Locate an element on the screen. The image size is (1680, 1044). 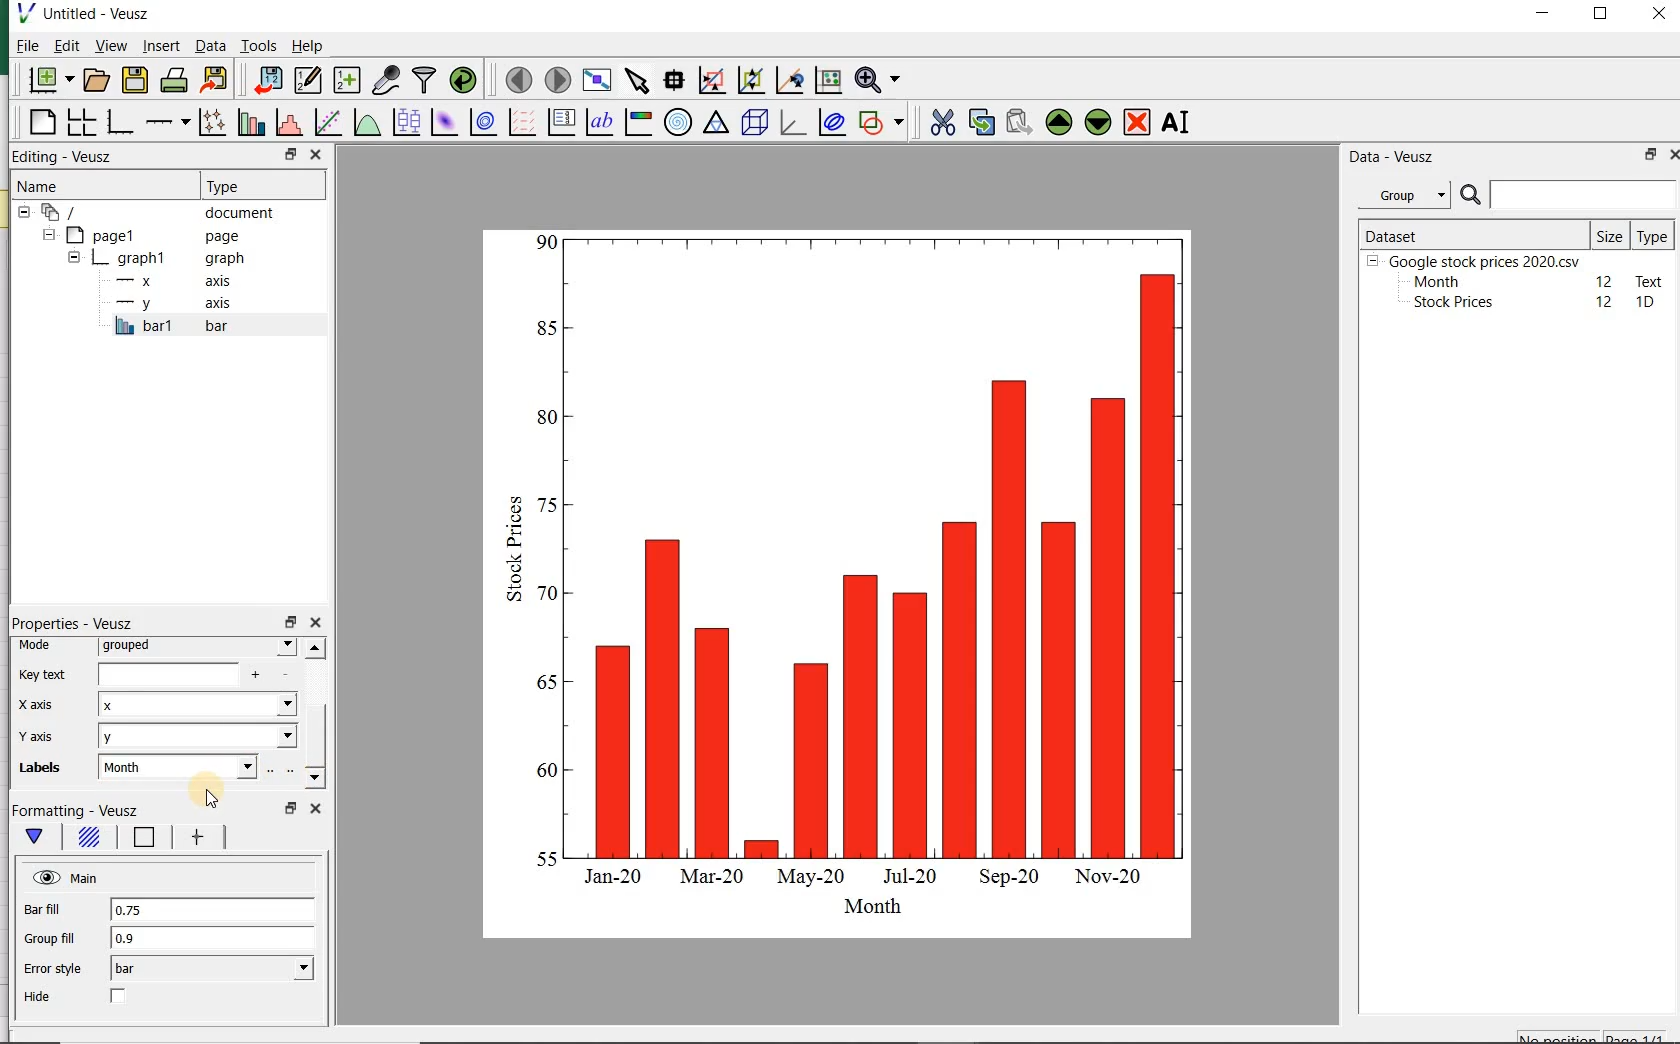
restore is located at coordinates (1647, 156).